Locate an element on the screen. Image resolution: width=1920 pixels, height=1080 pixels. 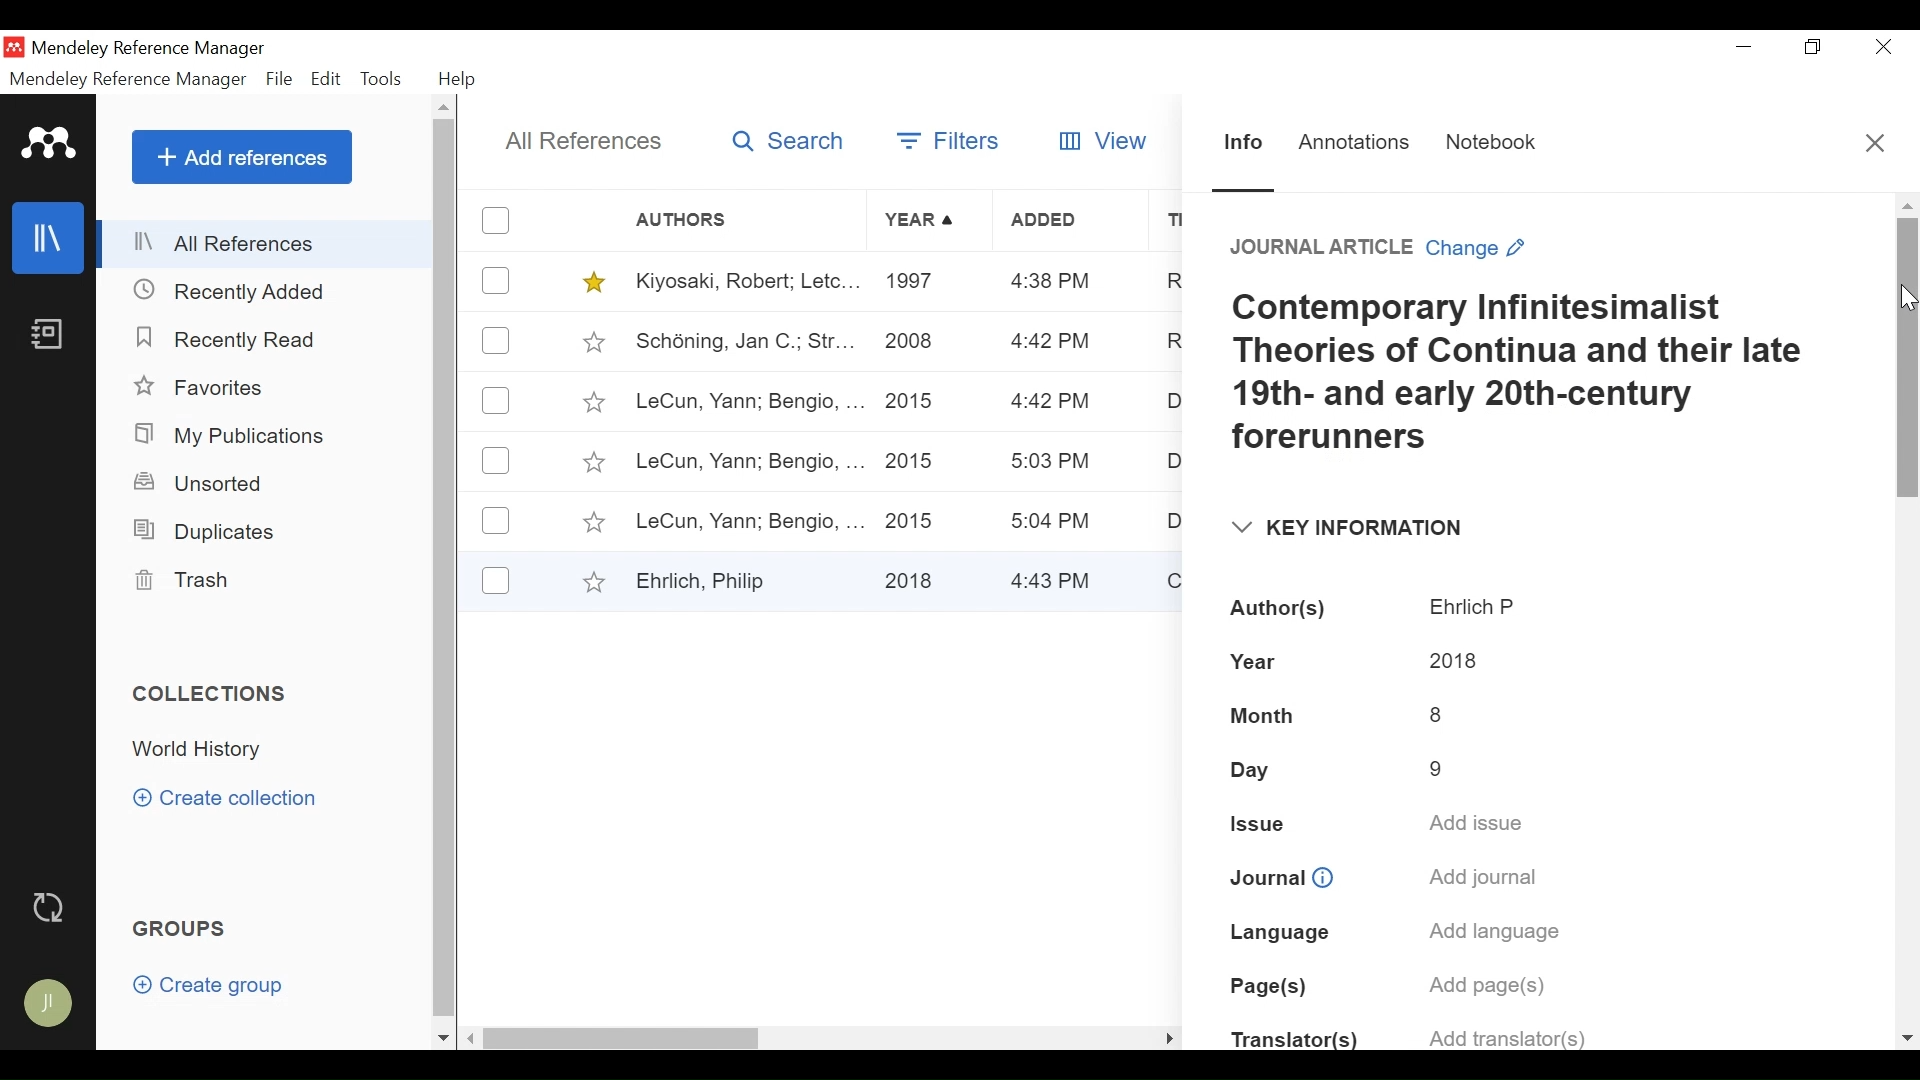
(un)select is located at coordinates (499, 220).